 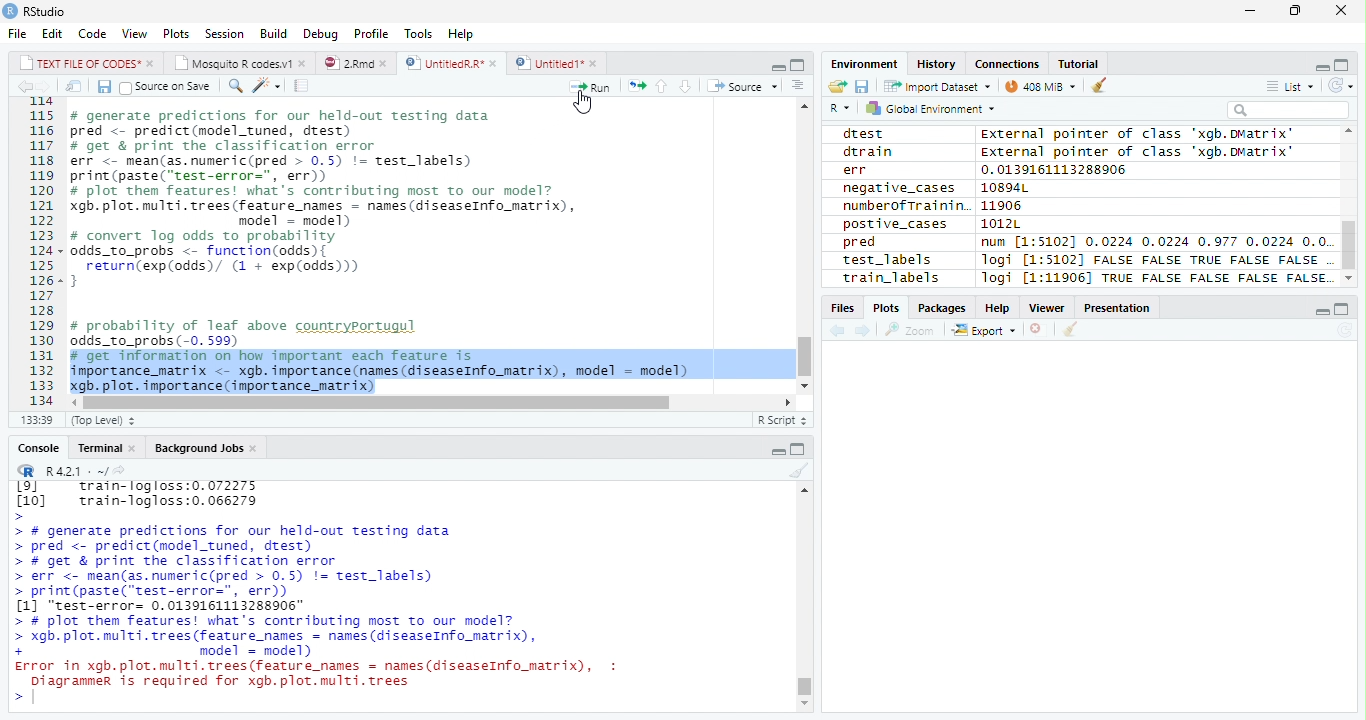 What do you see at coordinates (49, 86) in the screenshot?
I see `Next` at bounding box center [49, 86].